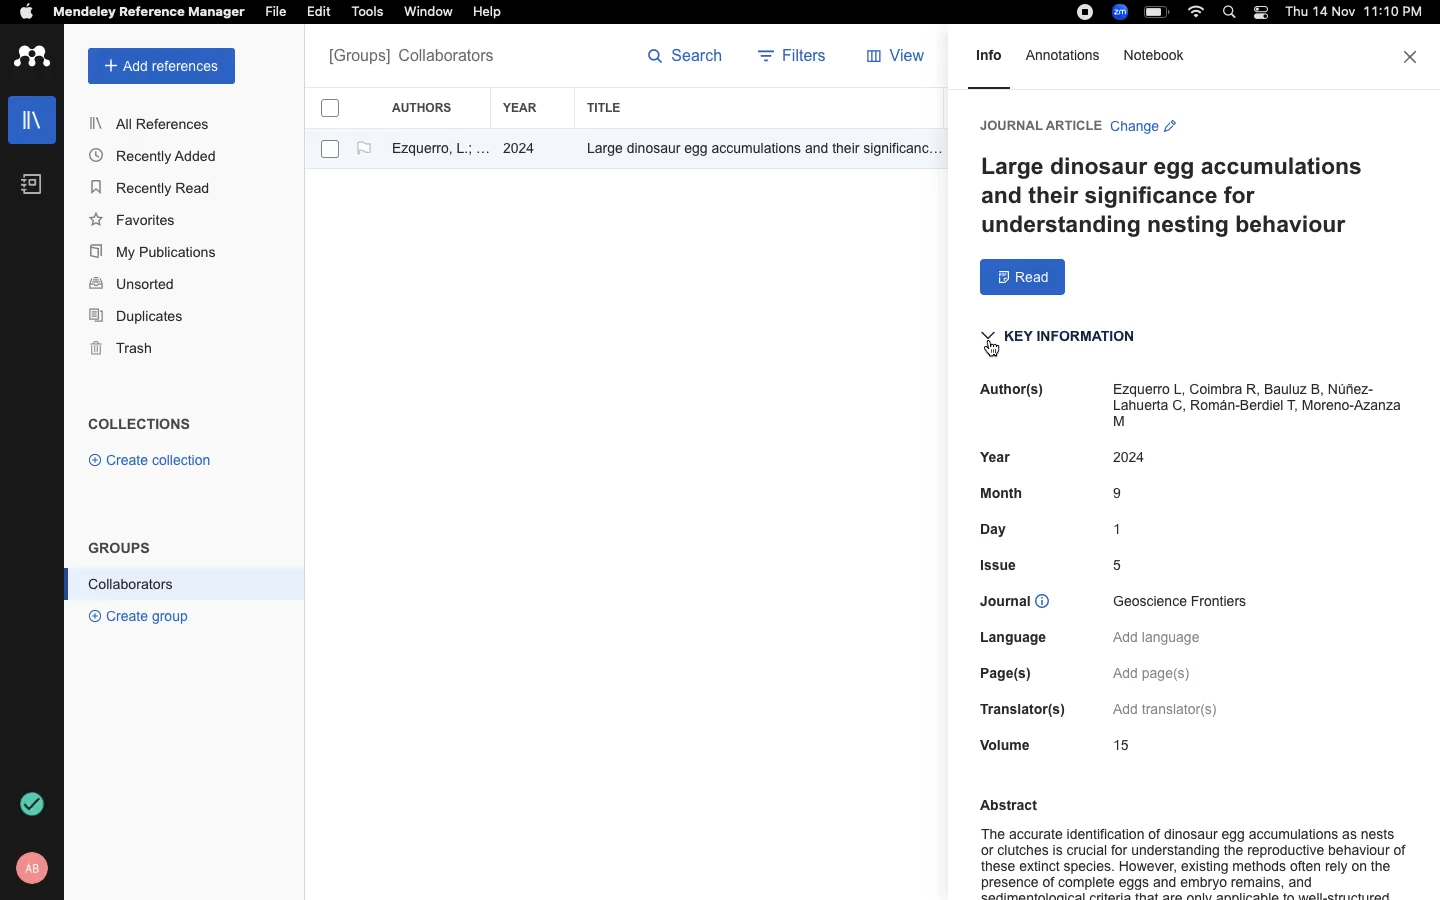  Describe the element at coordinates (1145, 459) in the screenshot. I see `2024` at that location.